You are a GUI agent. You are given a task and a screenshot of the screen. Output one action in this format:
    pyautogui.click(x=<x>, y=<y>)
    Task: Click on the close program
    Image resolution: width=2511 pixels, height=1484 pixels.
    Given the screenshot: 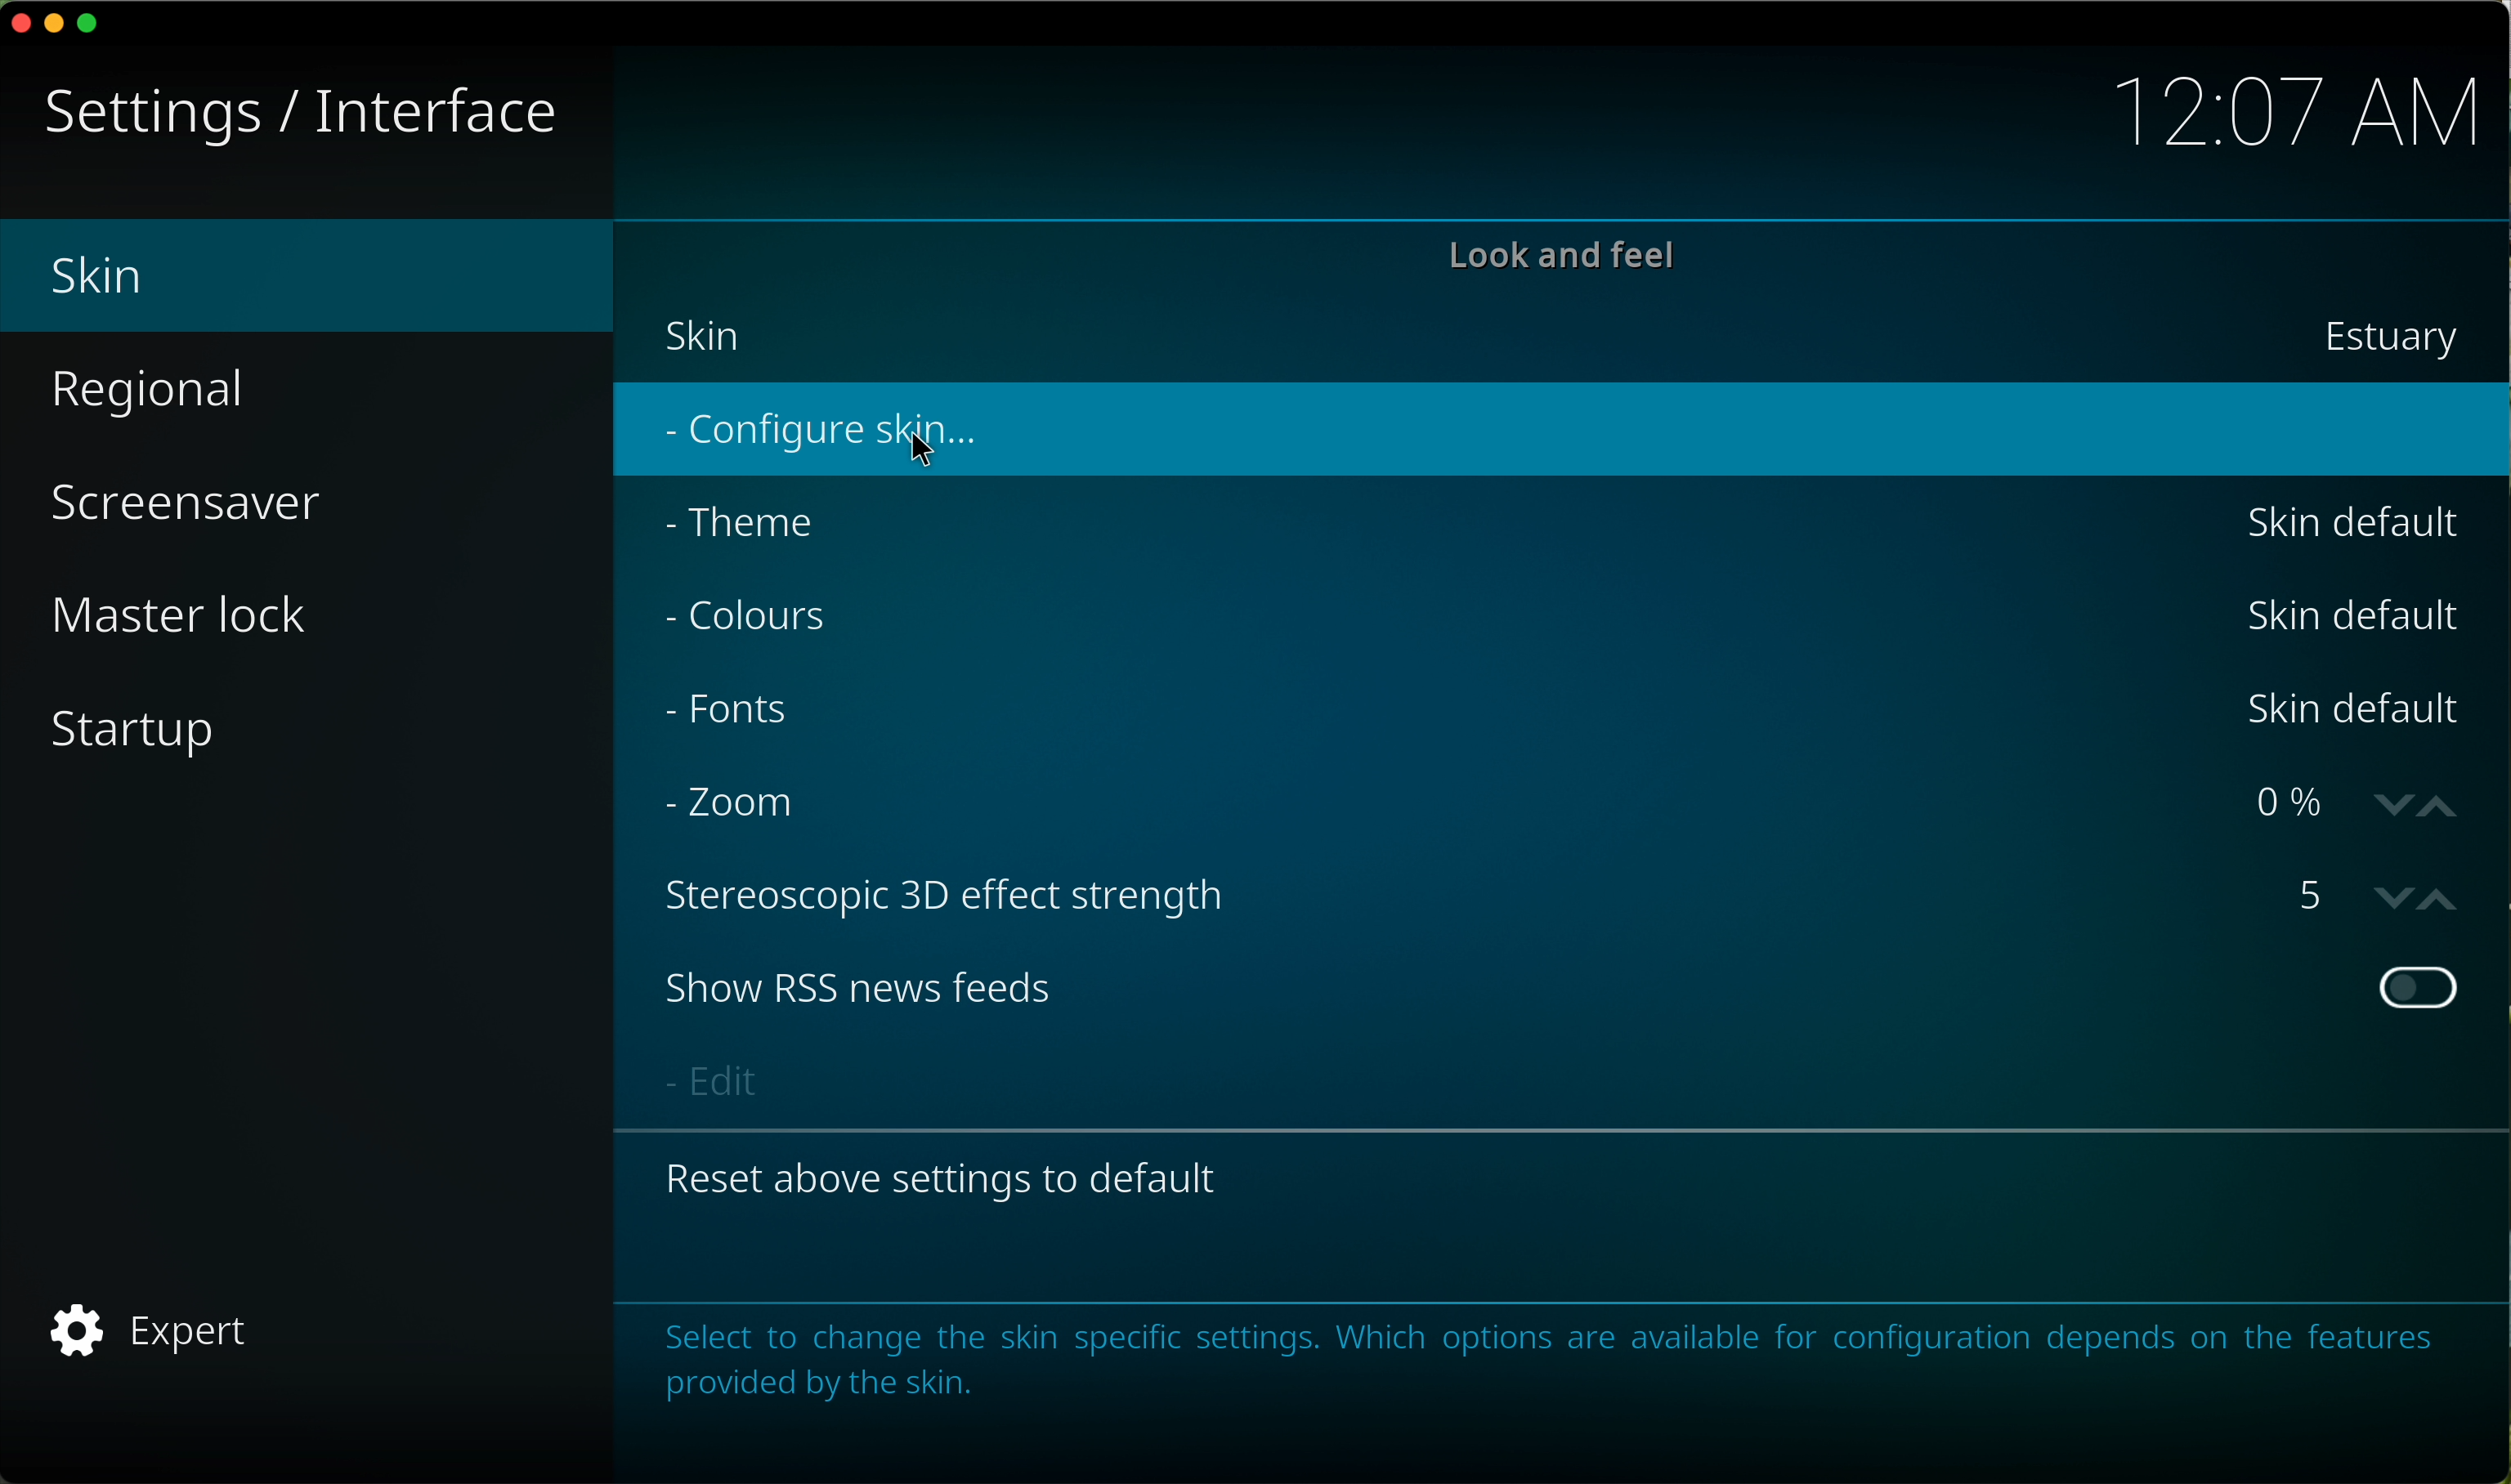 What is the action you would take?
    pyautogui.click(x=17, y=26)
    